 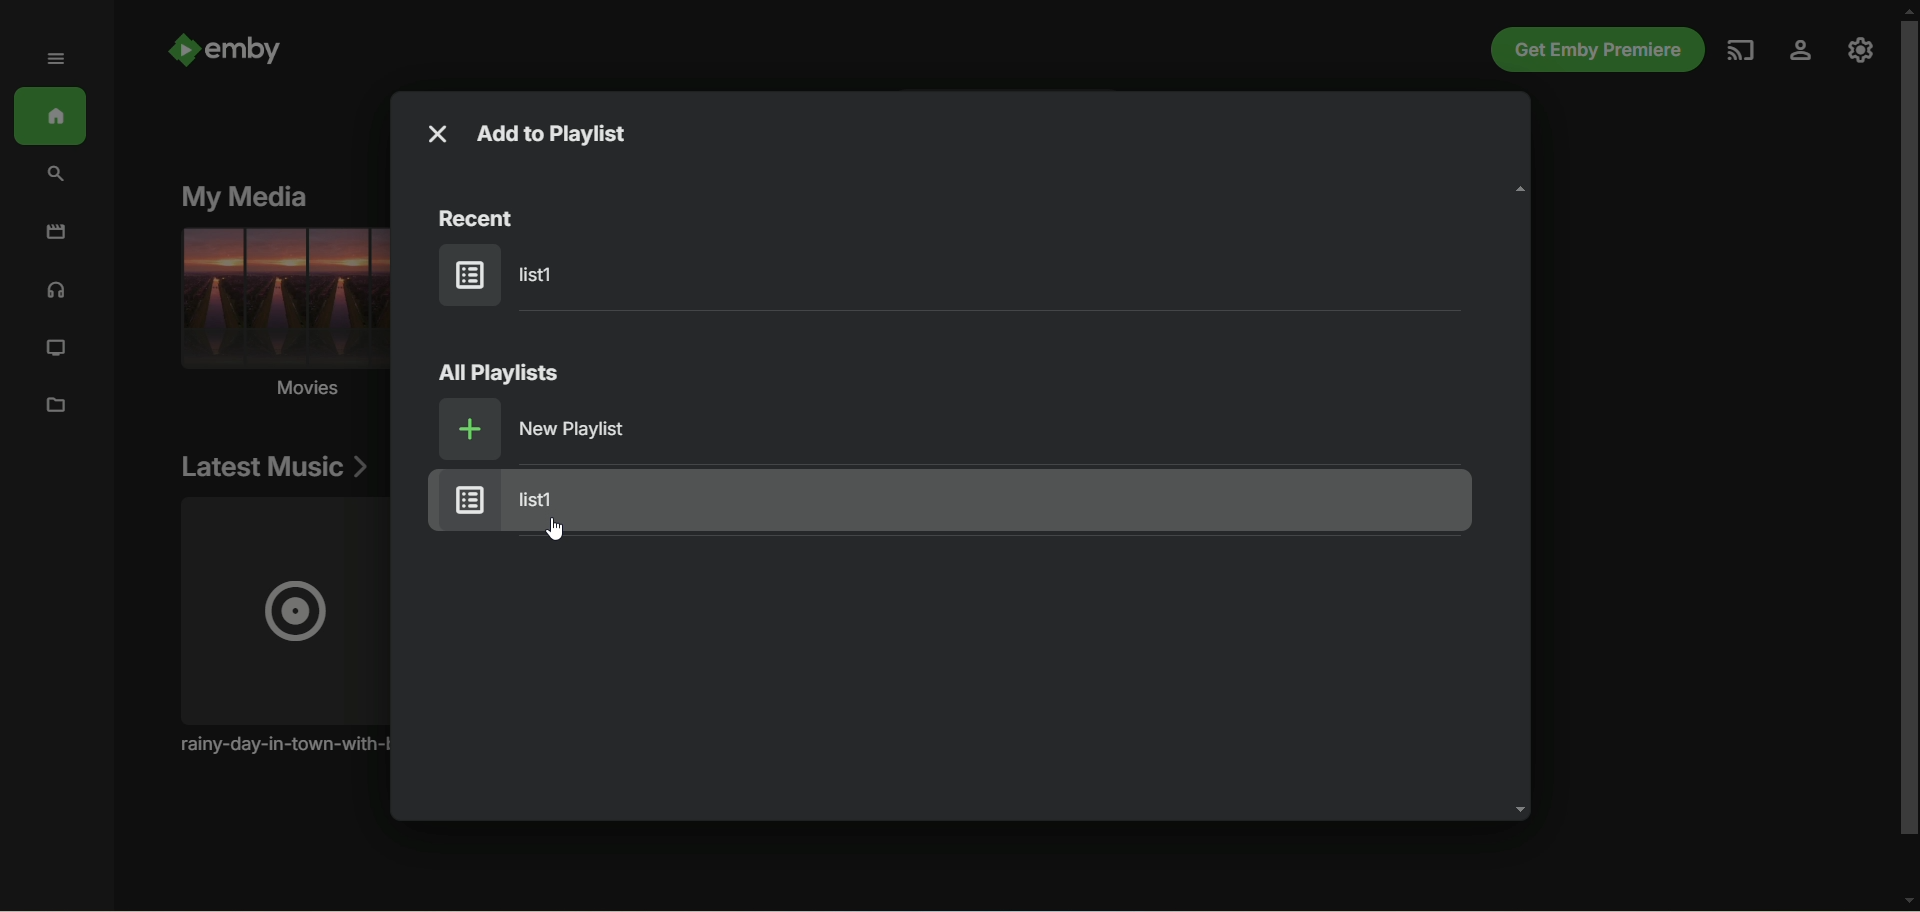 What do you see at coordinates (279, 626) in the screenshot?
I see `Music album` at bounding box center [279, 626].